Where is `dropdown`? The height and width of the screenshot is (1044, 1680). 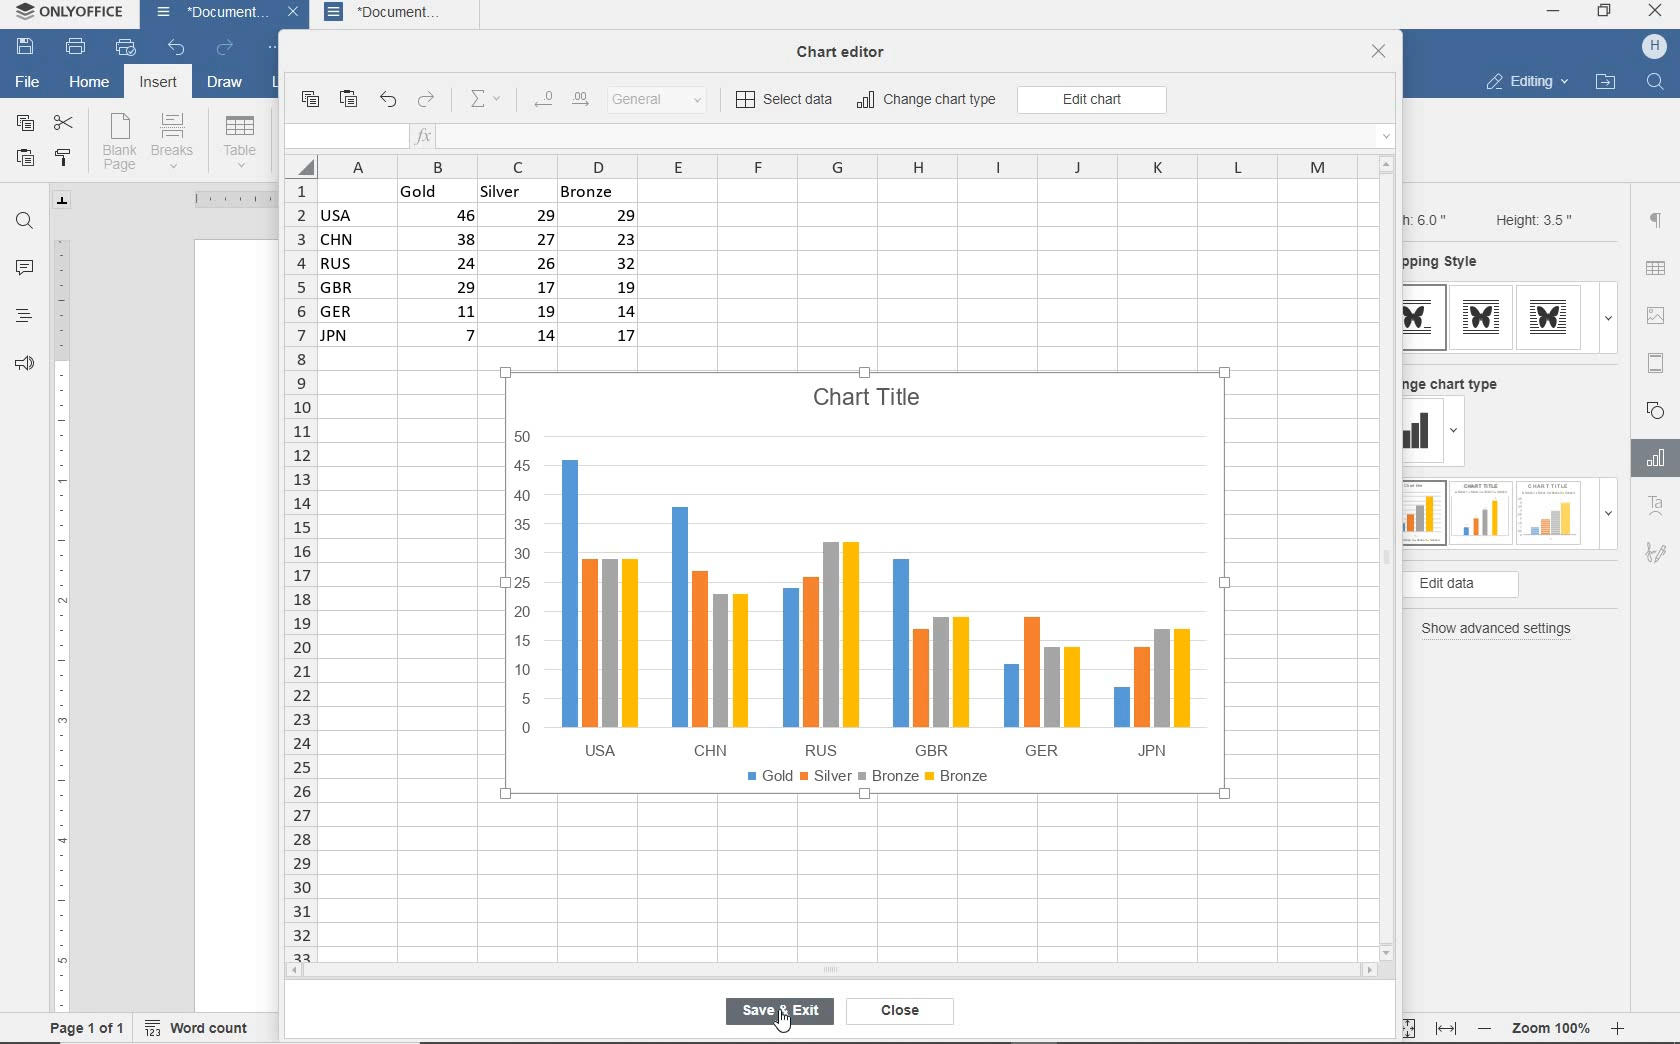
dropdown is located at coordinates (1457, 434).